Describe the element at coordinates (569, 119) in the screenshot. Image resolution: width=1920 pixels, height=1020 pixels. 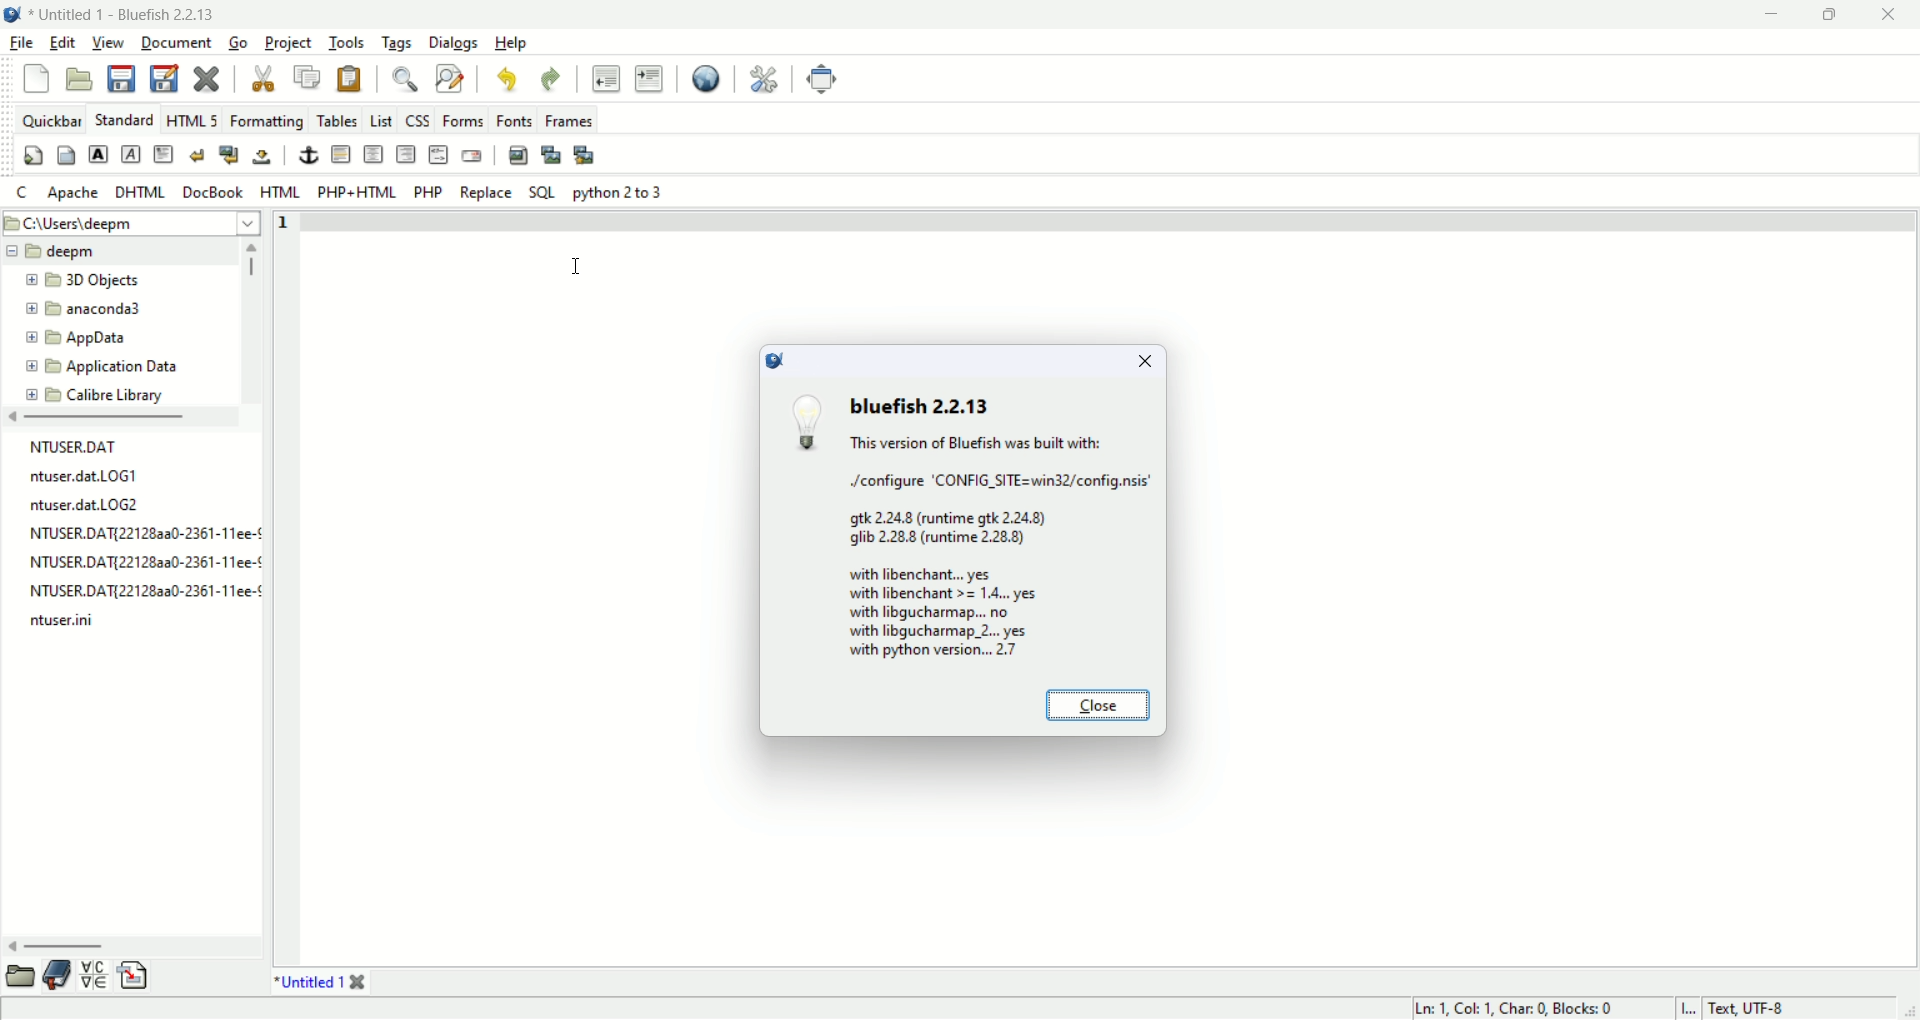
I see `frames` at that location.